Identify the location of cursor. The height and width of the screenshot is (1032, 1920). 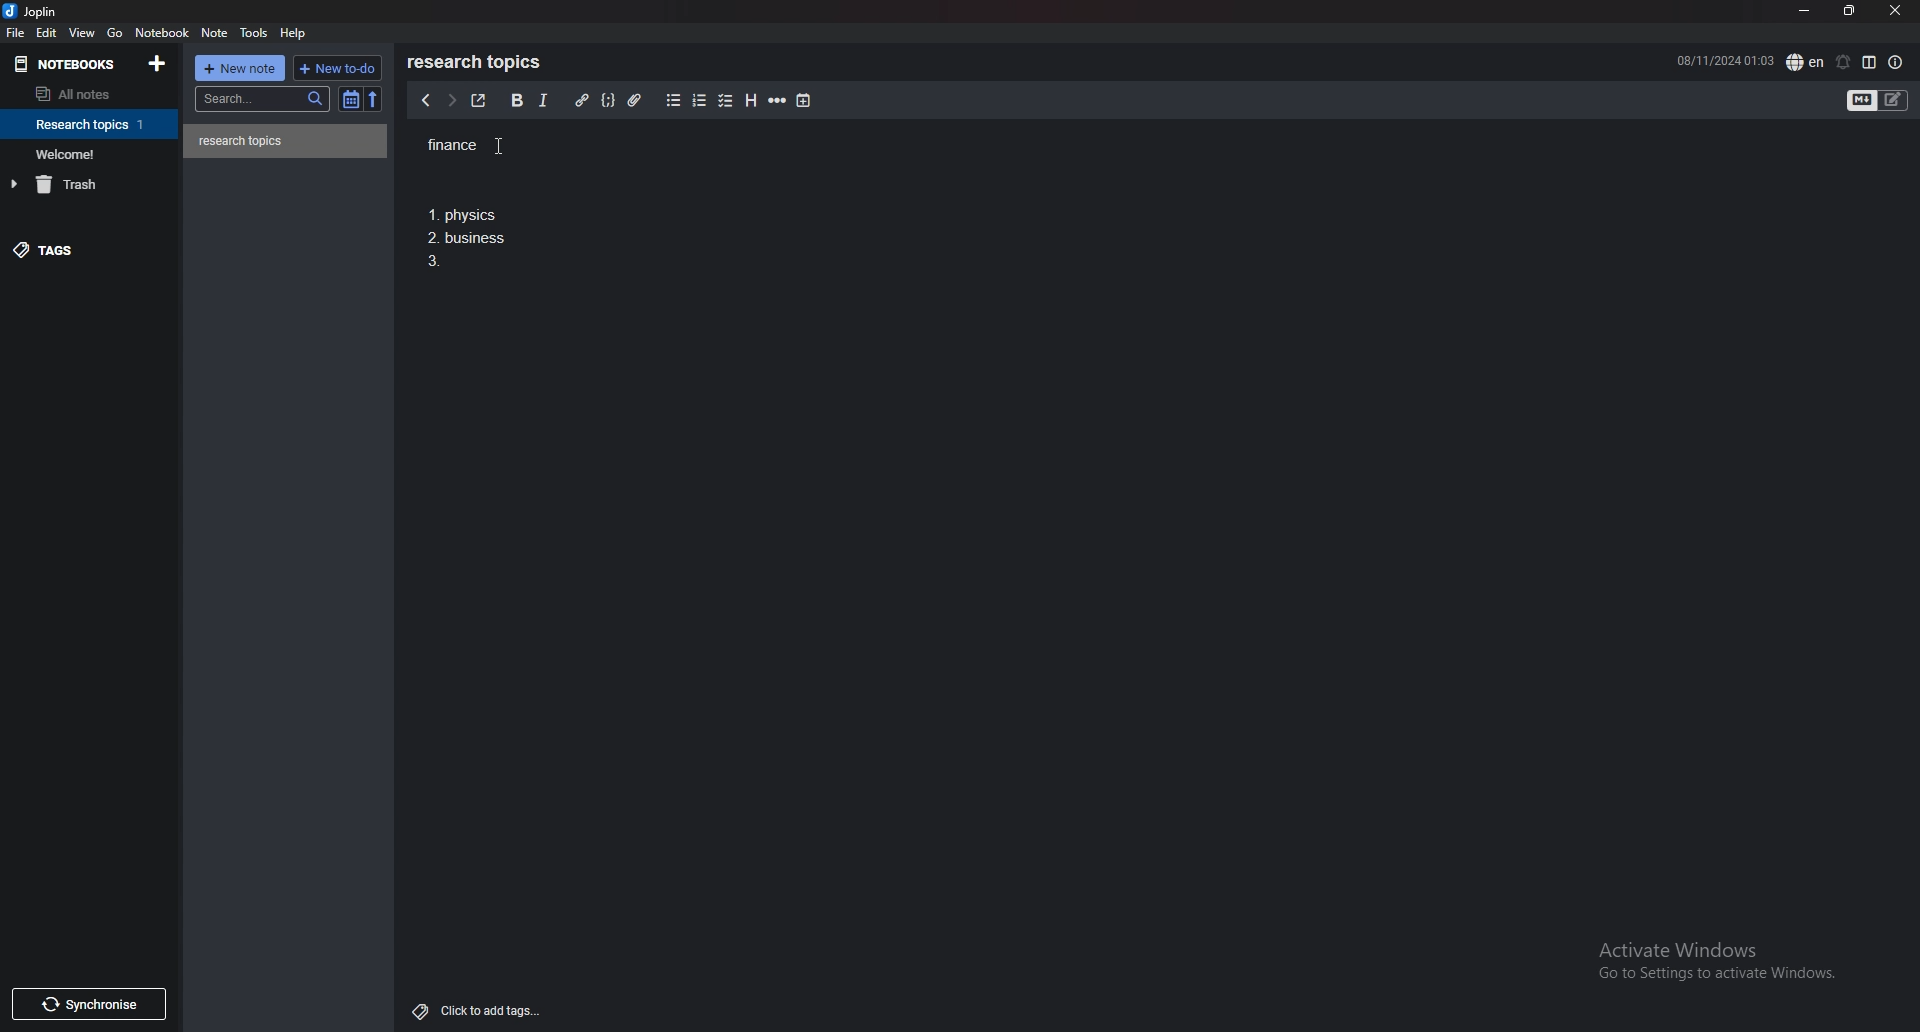
(512, 146).